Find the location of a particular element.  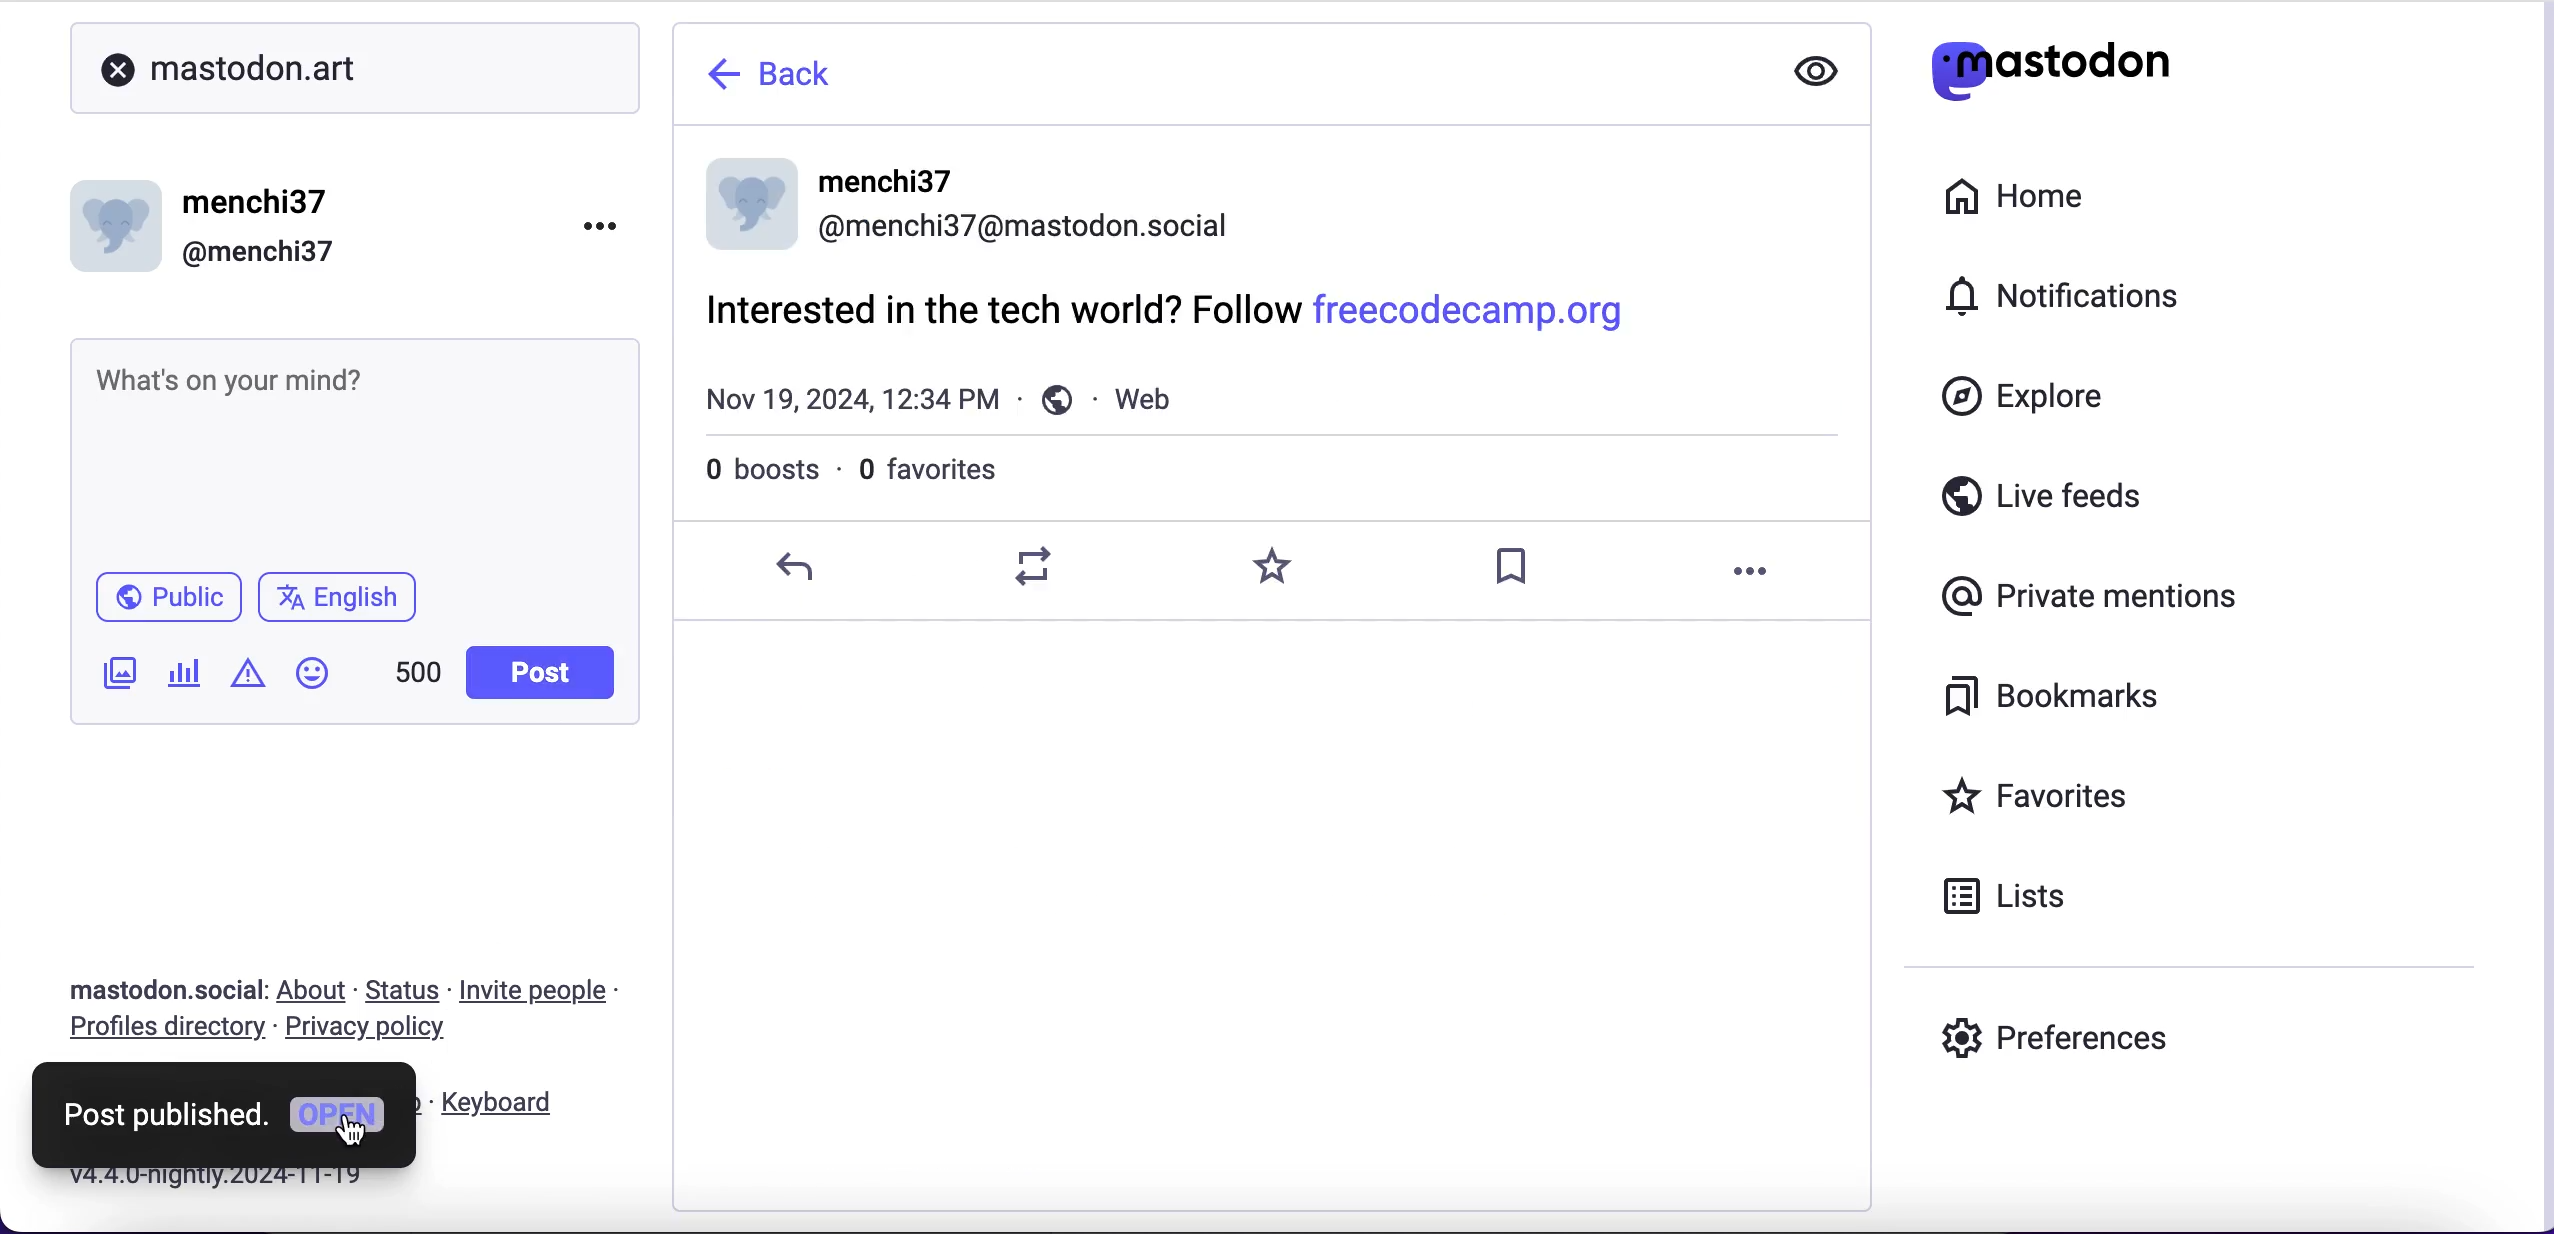

bookmarks is located at coordinates (2048, 695).